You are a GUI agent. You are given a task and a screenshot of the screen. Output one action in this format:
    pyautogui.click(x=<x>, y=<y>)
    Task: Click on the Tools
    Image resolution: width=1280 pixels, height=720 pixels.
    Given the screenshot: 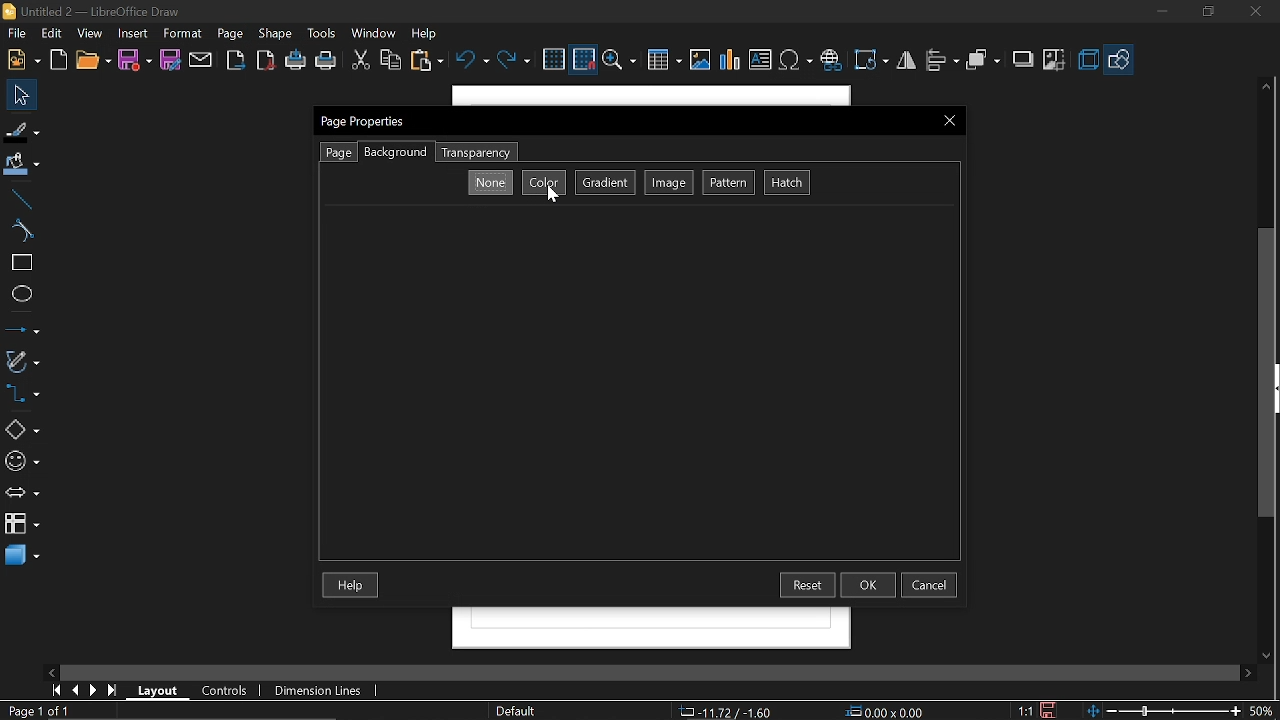 What is the action you would take?
    pyautogui.click(x=323, y=34)
    